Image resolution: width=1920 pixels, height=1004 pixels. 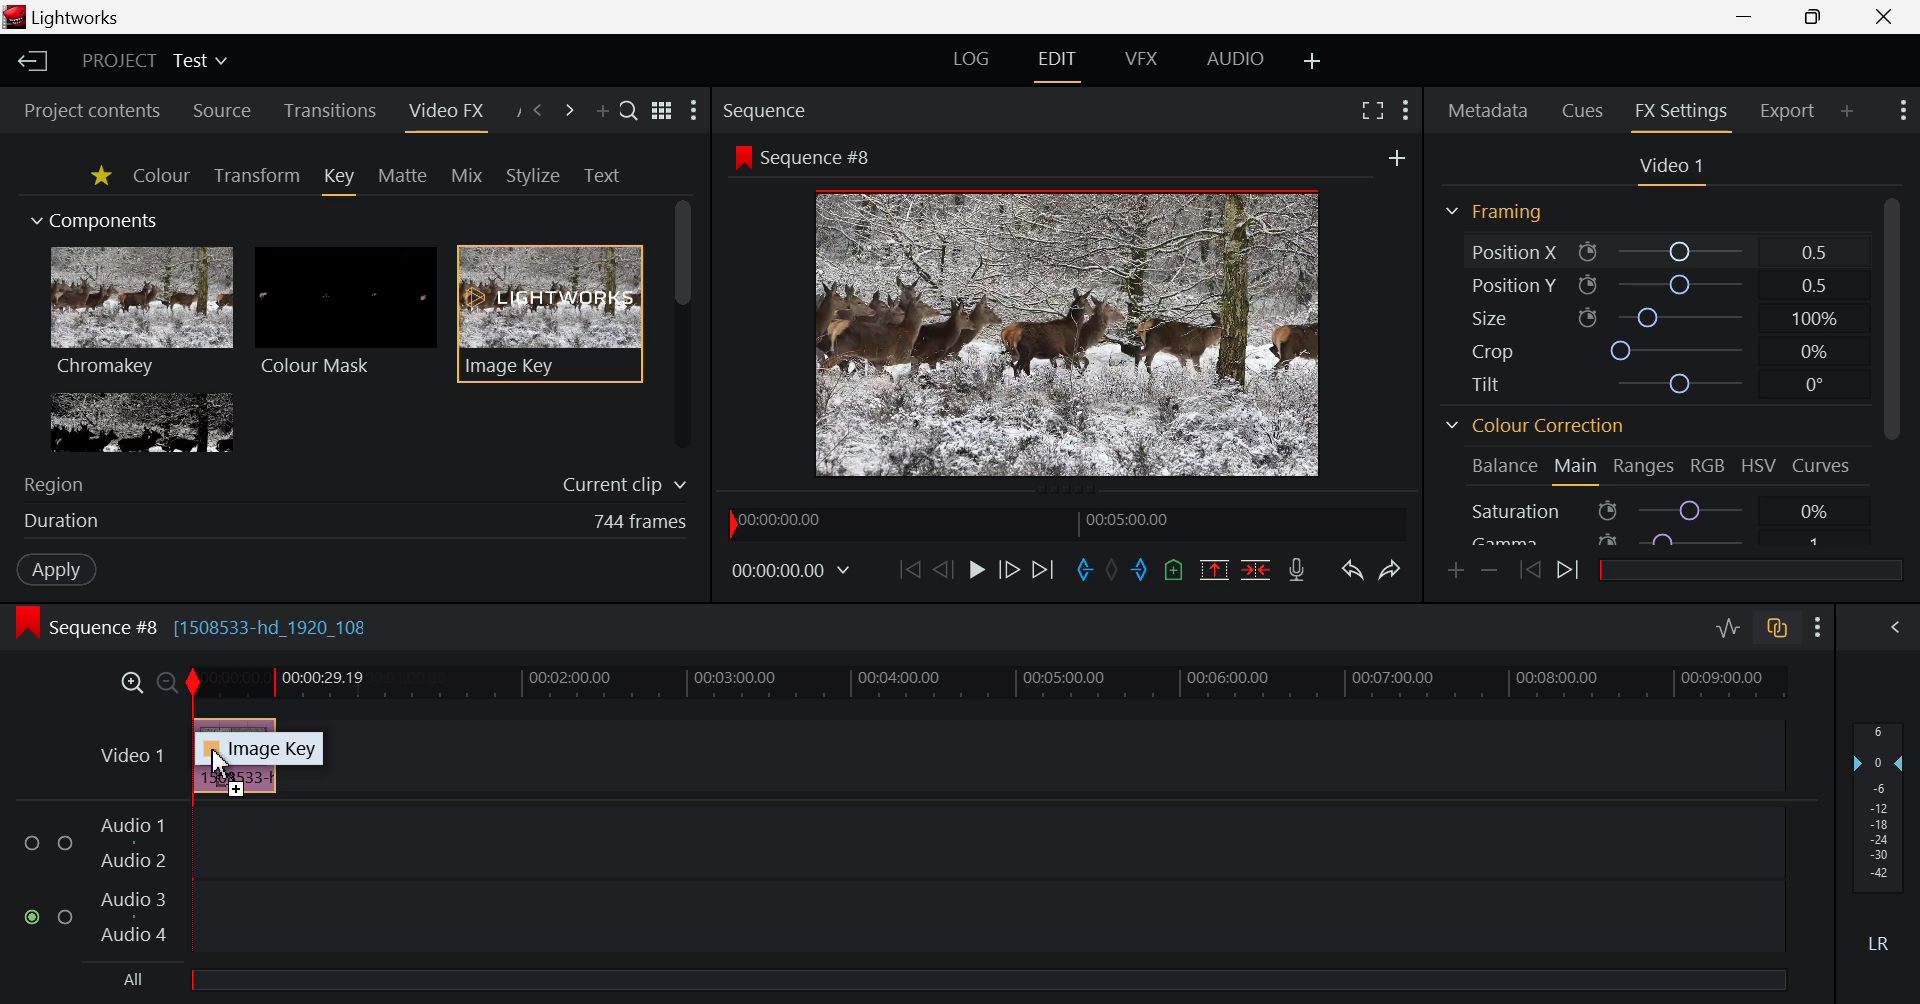 I want to click on Image Key , so click(x=279, y=747).